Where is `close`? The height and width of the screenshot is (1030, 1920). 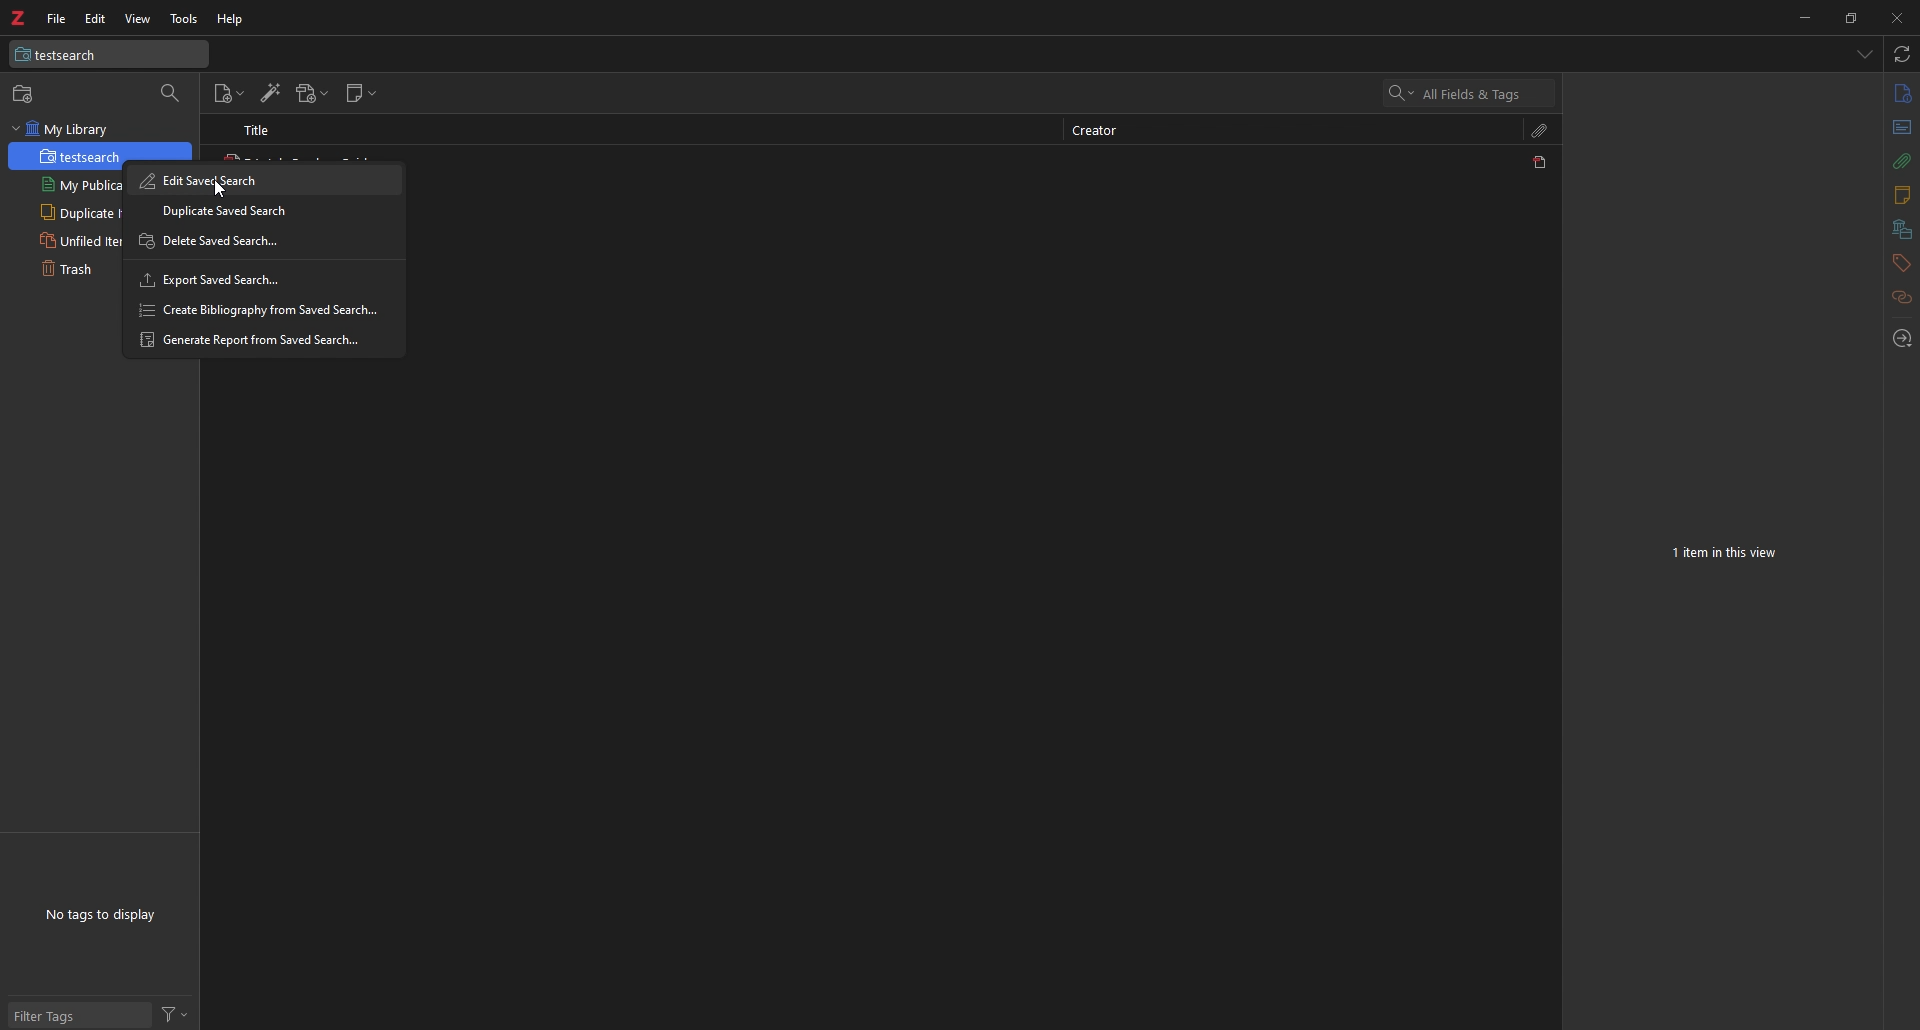 close is located at coordinates (1895, 17).